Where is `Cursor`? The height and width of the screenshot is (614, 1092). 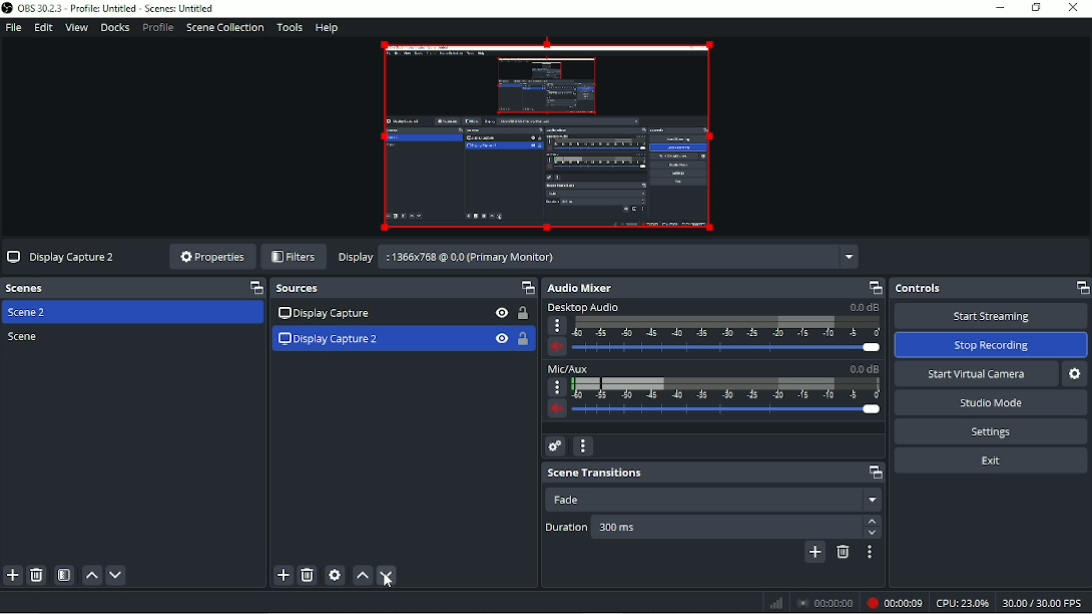
Cursor is located at coordinates (389, 577).